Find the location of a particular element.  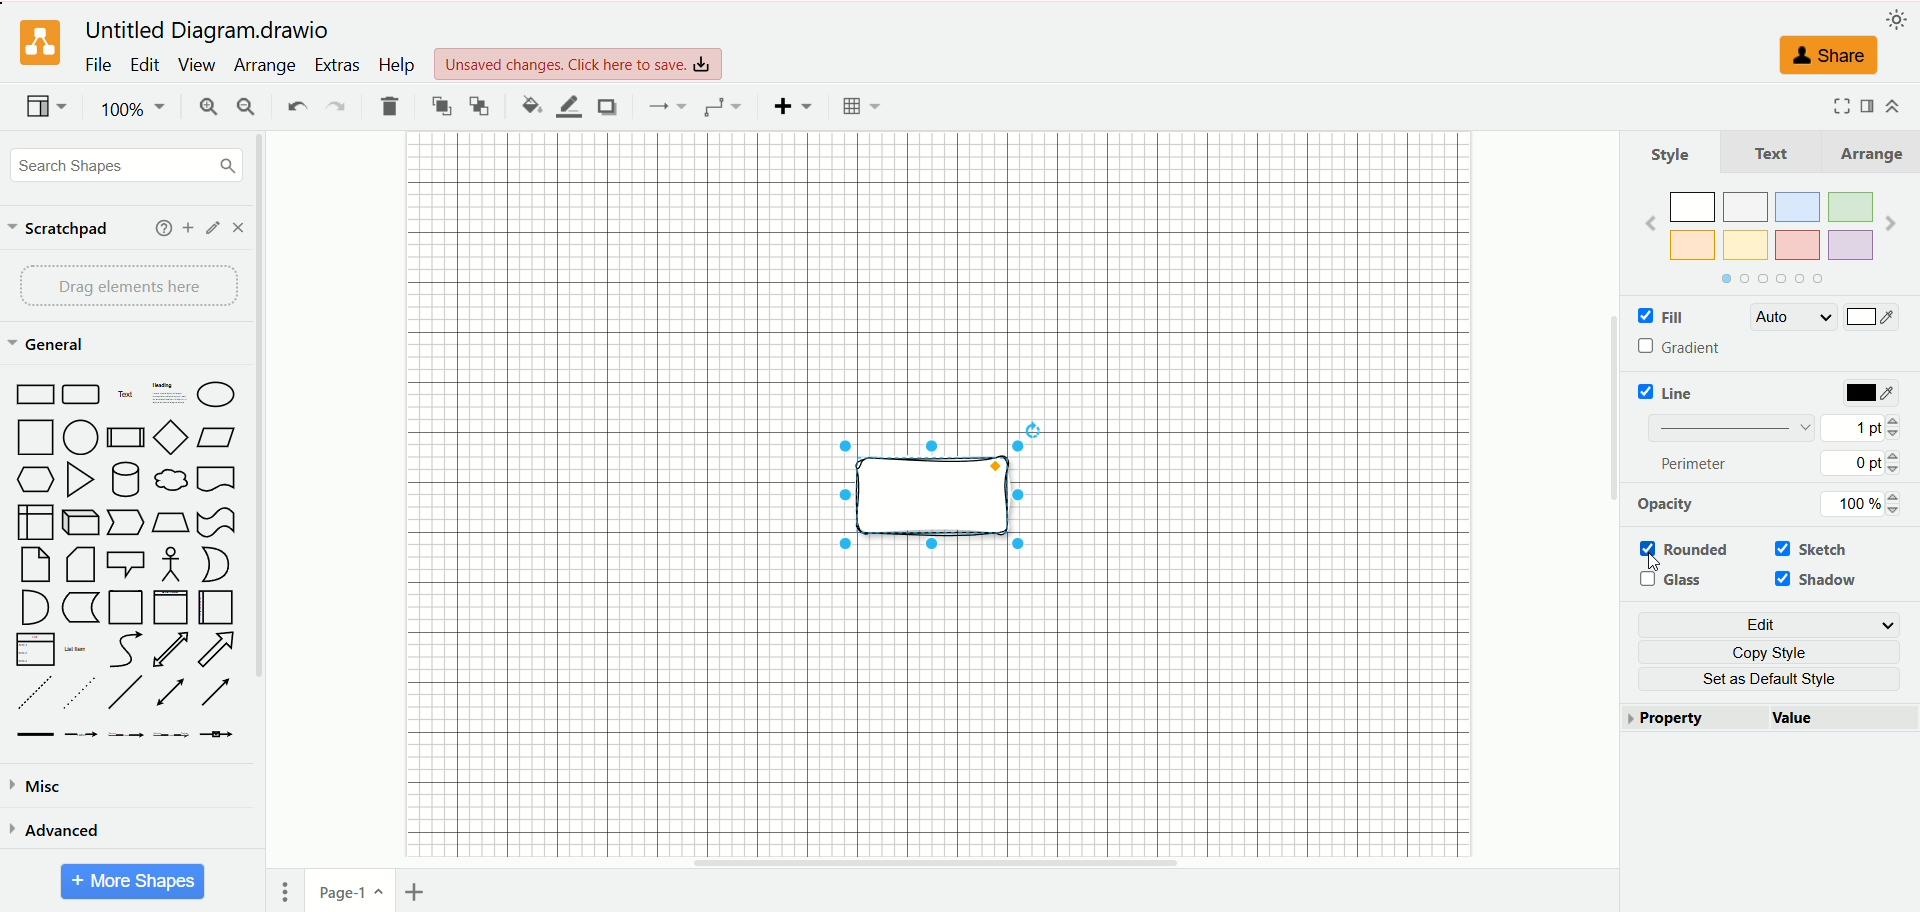

page-1 is located at coordinates (352, 889).